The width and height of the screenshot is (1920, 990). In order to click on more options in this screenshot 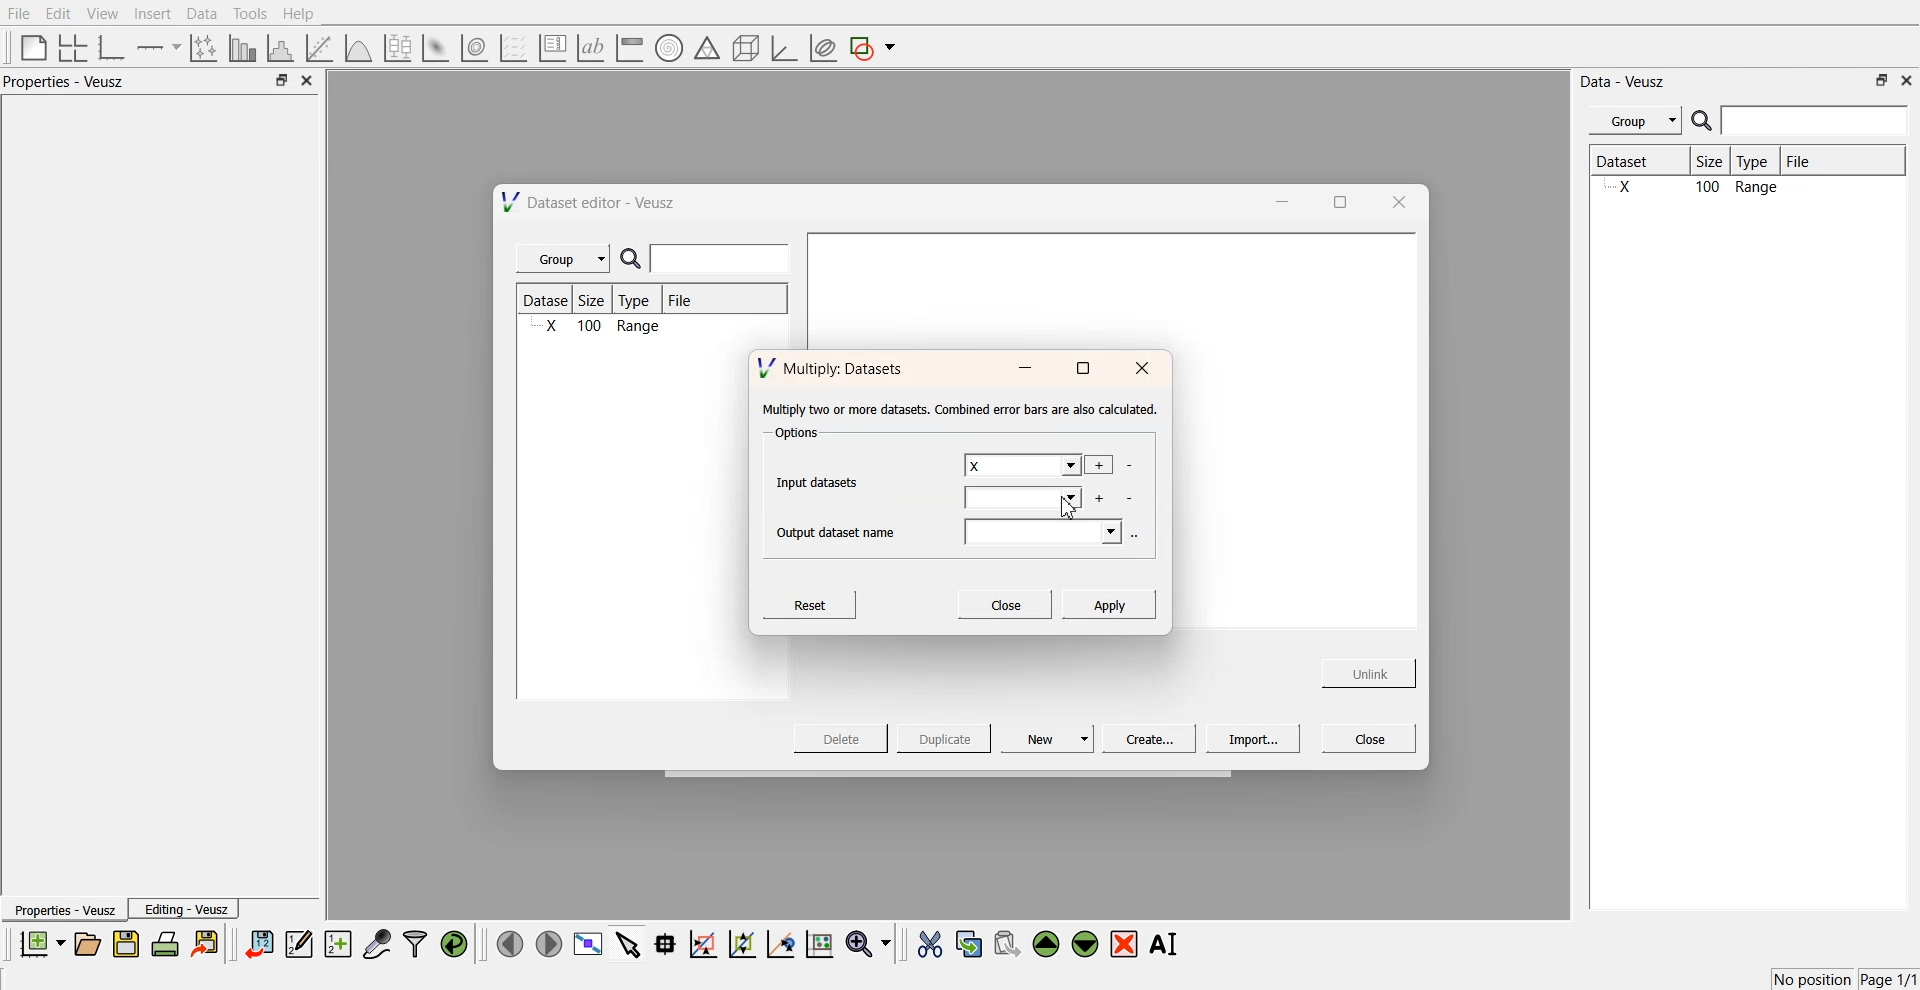, I will do `click(1140, 534)`.